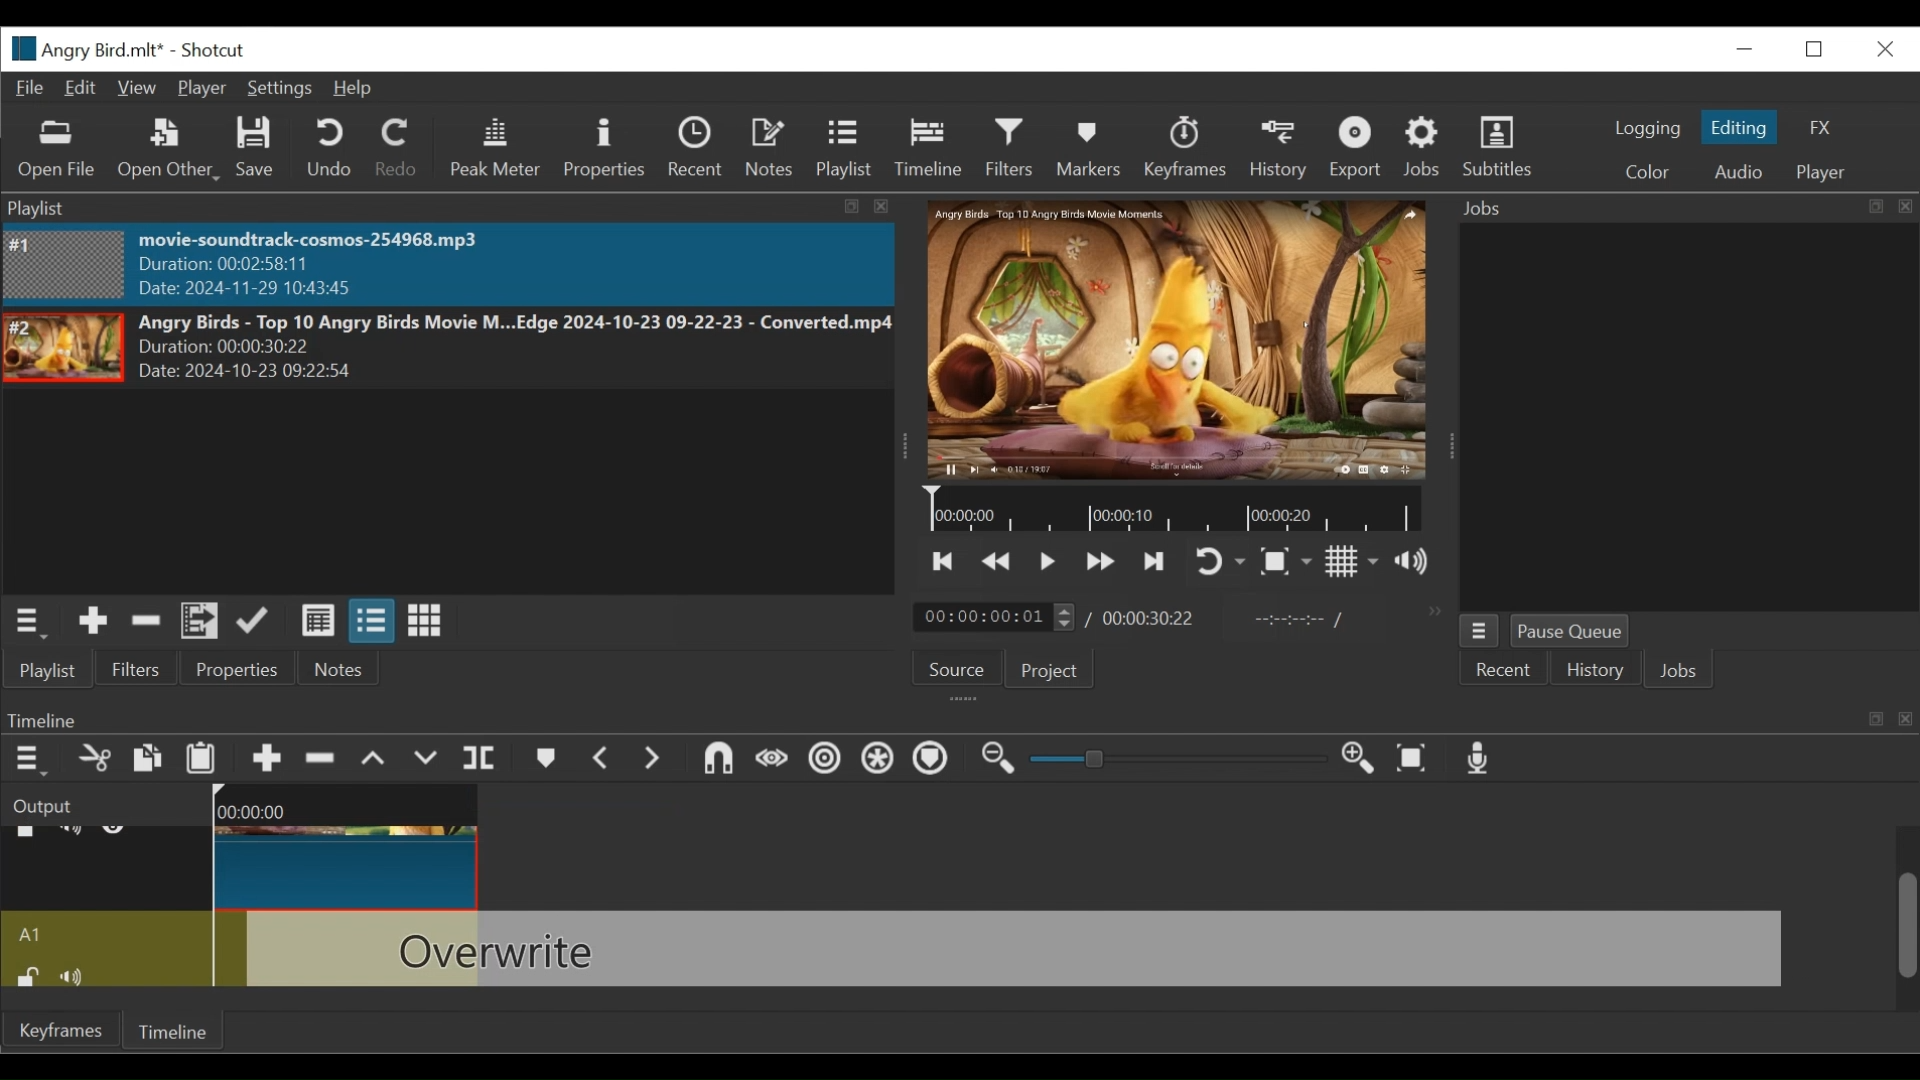 This screenshot has width=1920, height=1080. Describe the element at coordinates (767, 147) in the screenshot. I see `Notes` at that location.